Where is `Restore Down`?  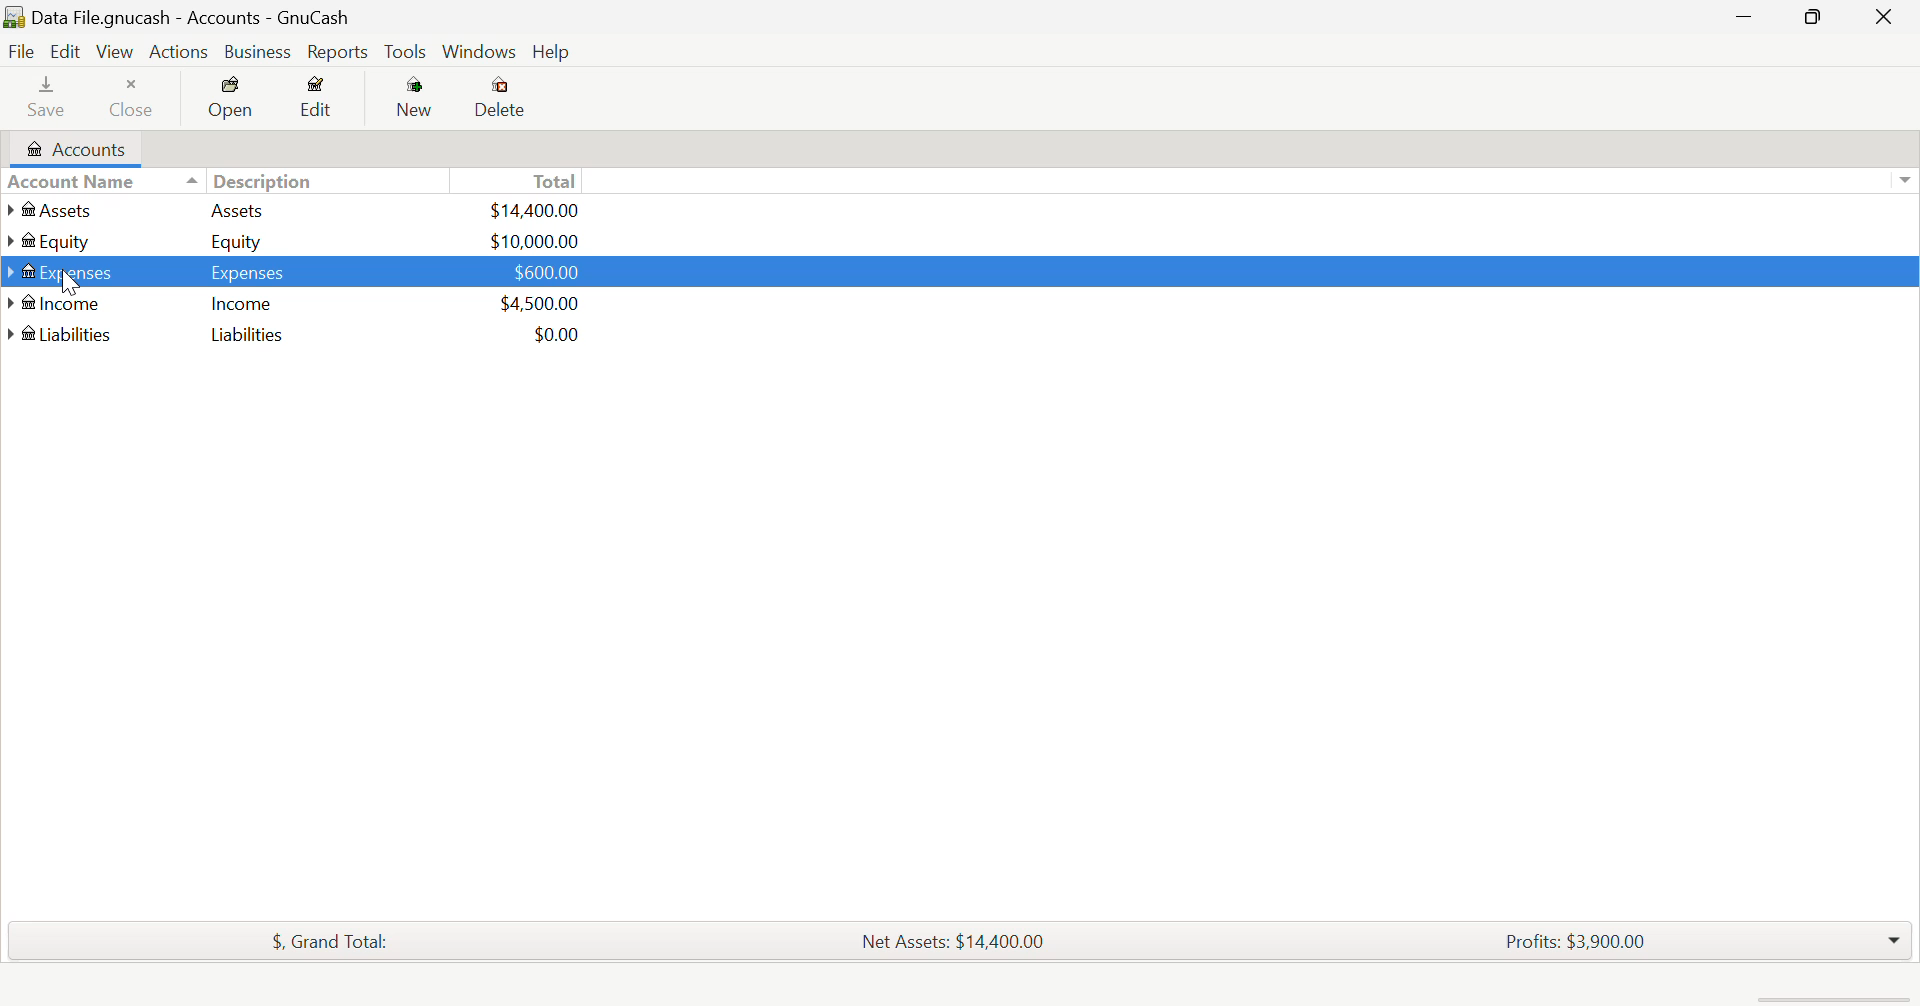 Restore Down is located at coordinates (1753, 17).